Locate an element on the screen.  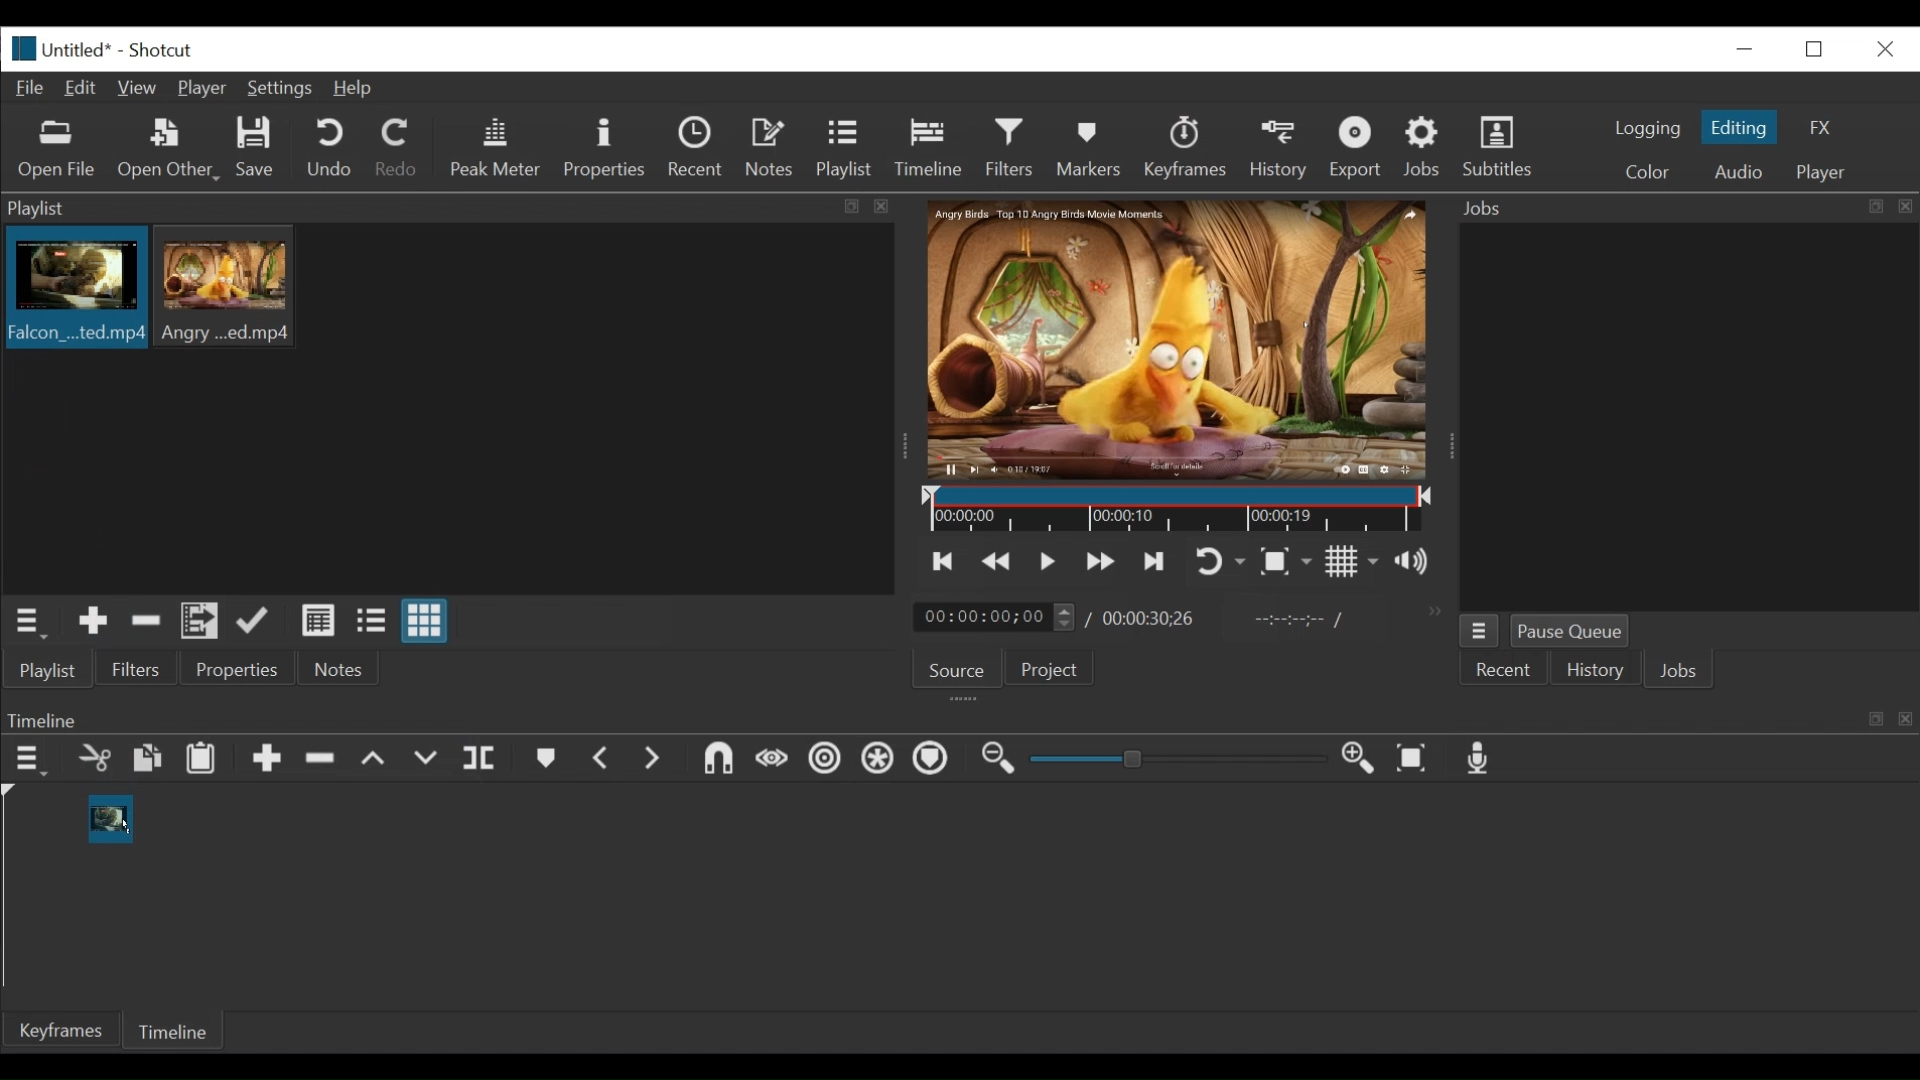
Remove cut is located at coordinates (323, 762).